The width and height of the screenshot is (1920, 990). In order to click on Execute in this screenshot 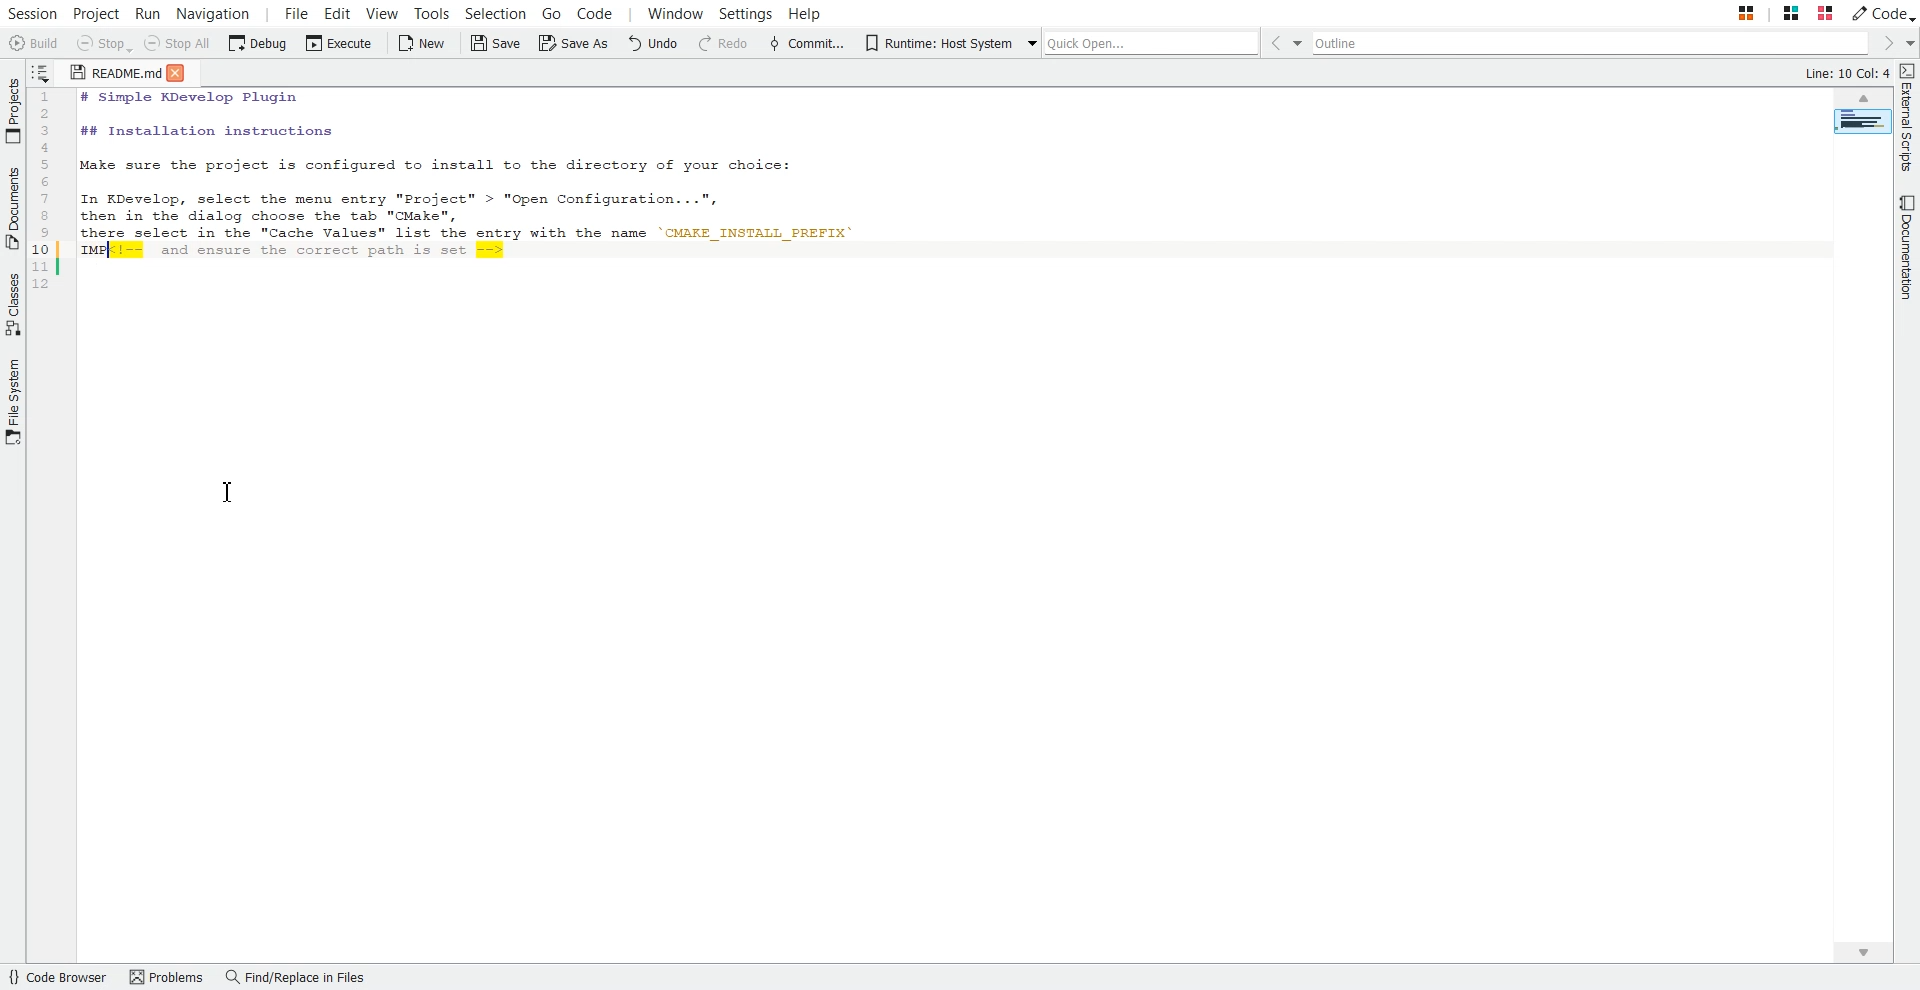, I will do `click(339, 44)`.